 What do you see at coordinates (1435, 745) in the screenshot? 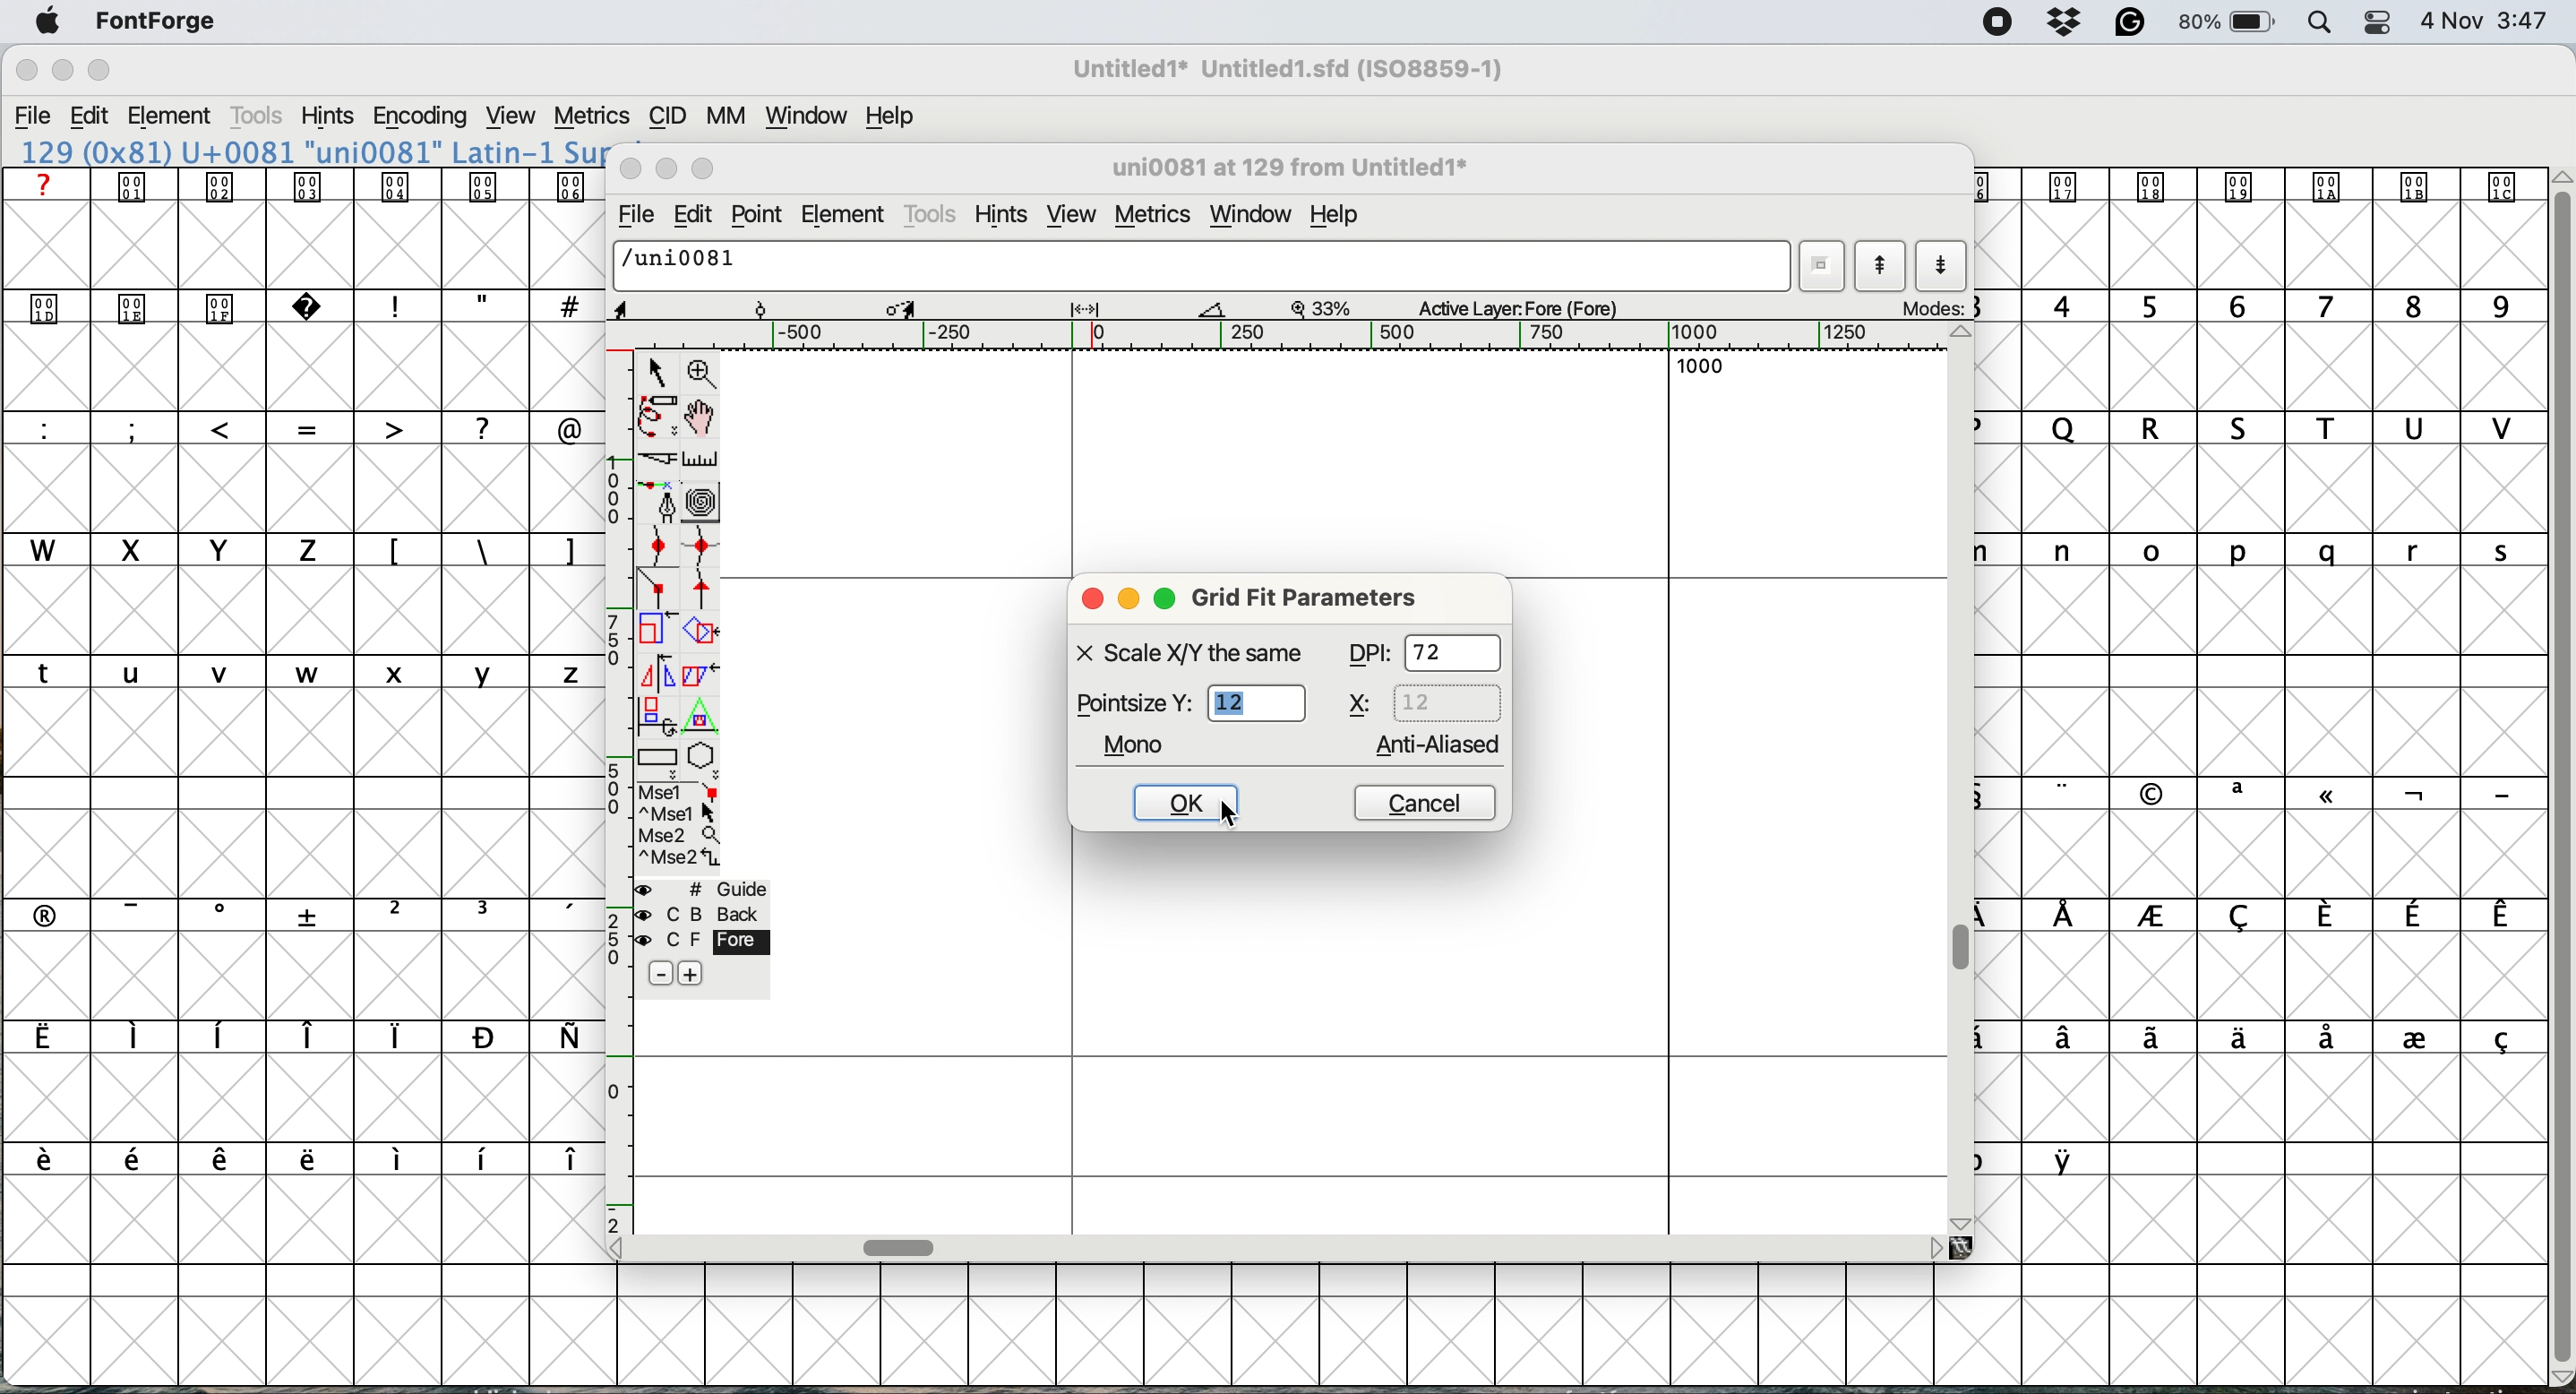
I see `anti aliased` at bounding box center [1435, 745].